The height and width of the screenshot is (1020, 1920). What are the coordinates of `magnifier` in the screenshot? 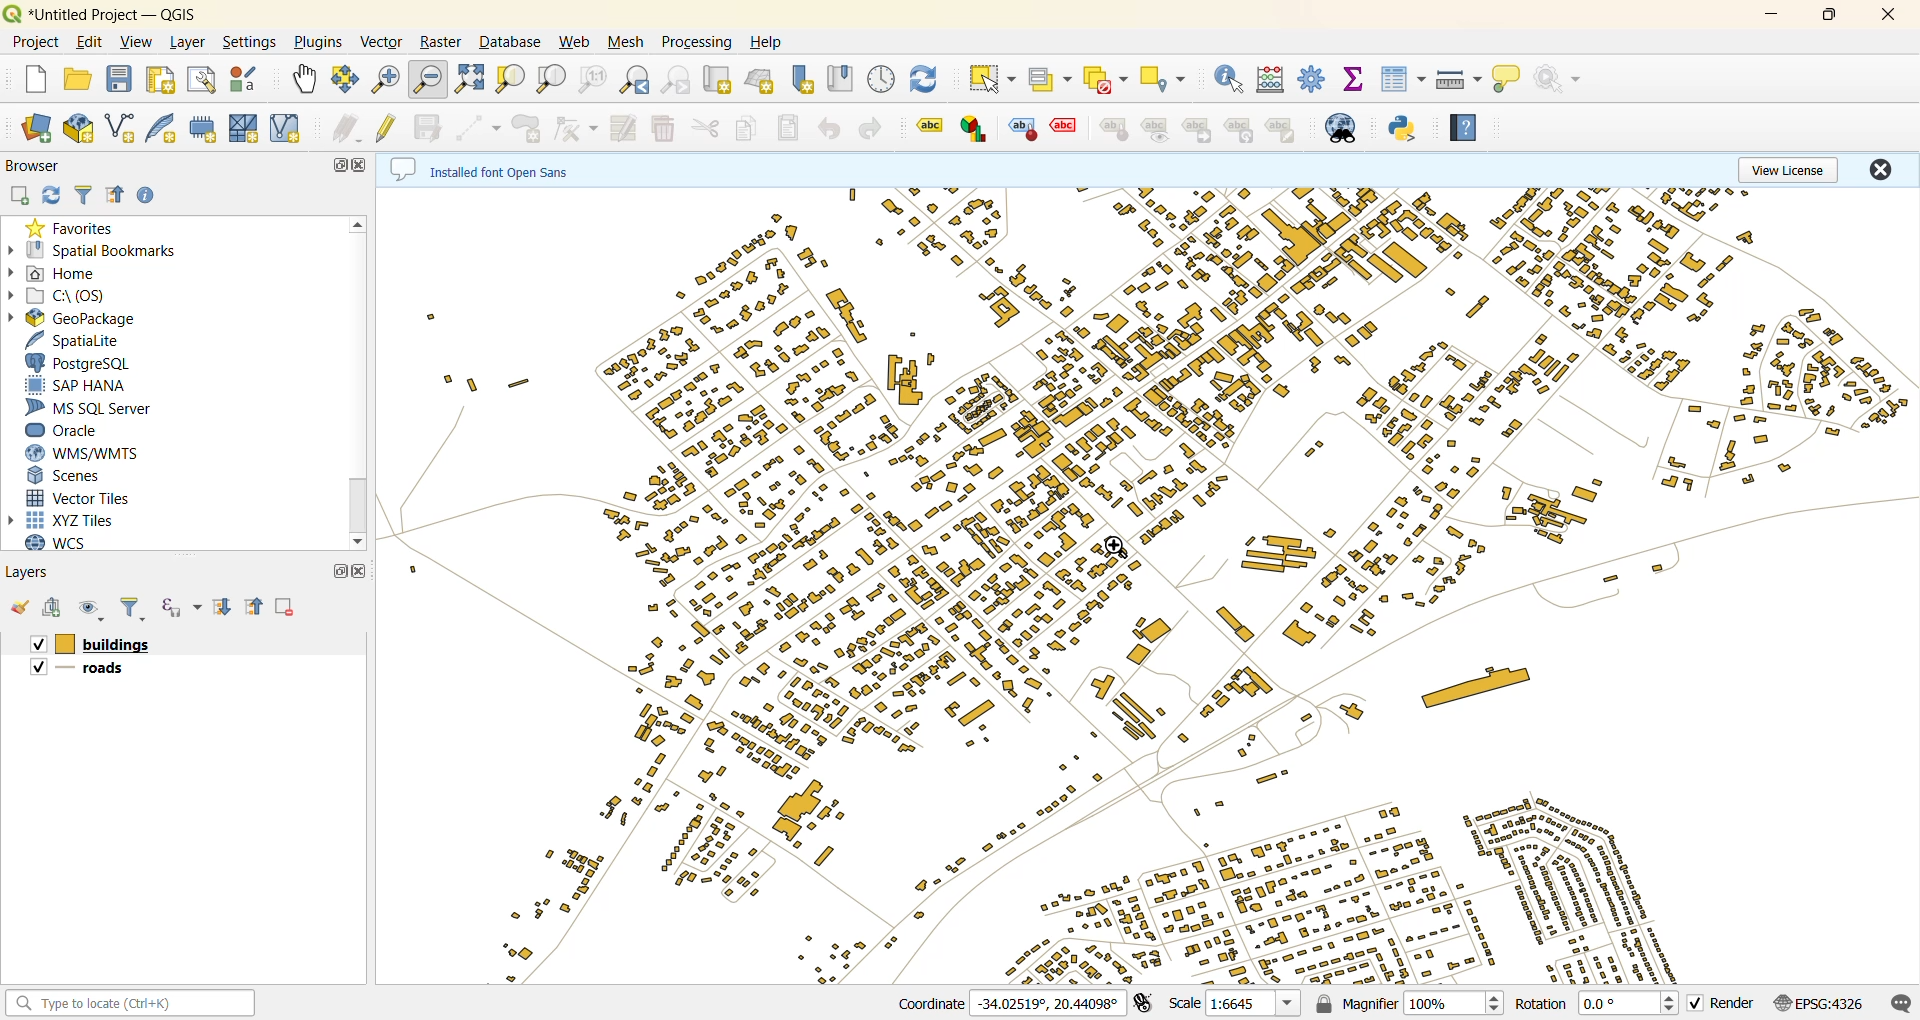 It's located at (1405, 1003).